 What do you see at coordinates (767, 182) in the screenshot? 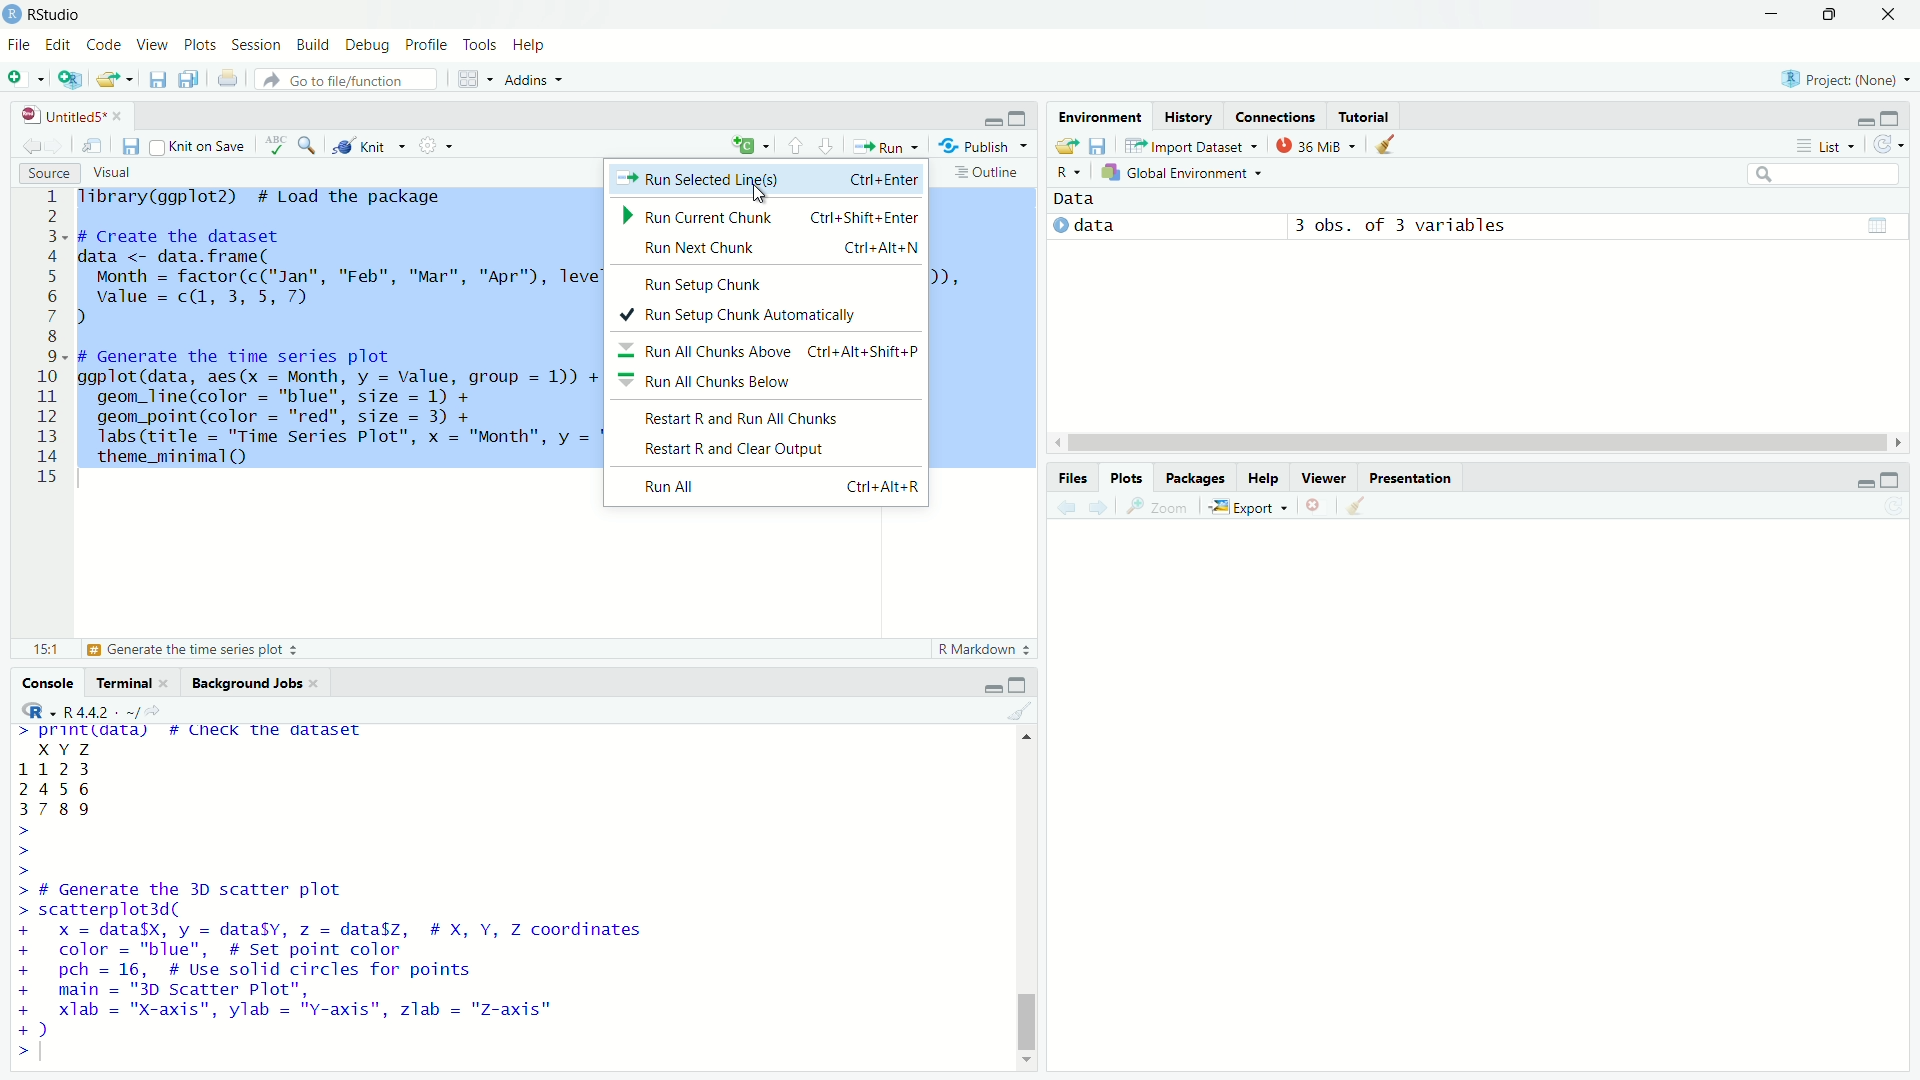
I see `run selected line(s)` at bounding box center [767, 182].